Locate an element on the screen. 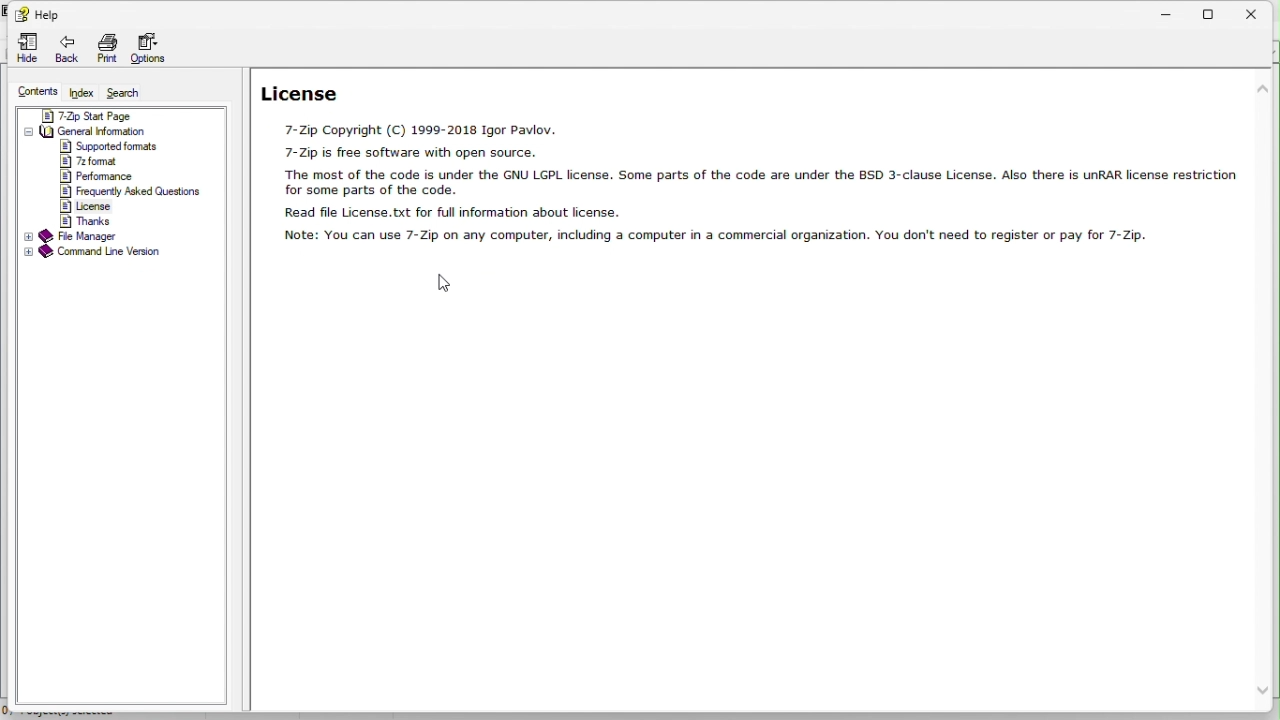 The width and height of the screenshot is (1280, 720). Print is located at coordinates (107, 49).